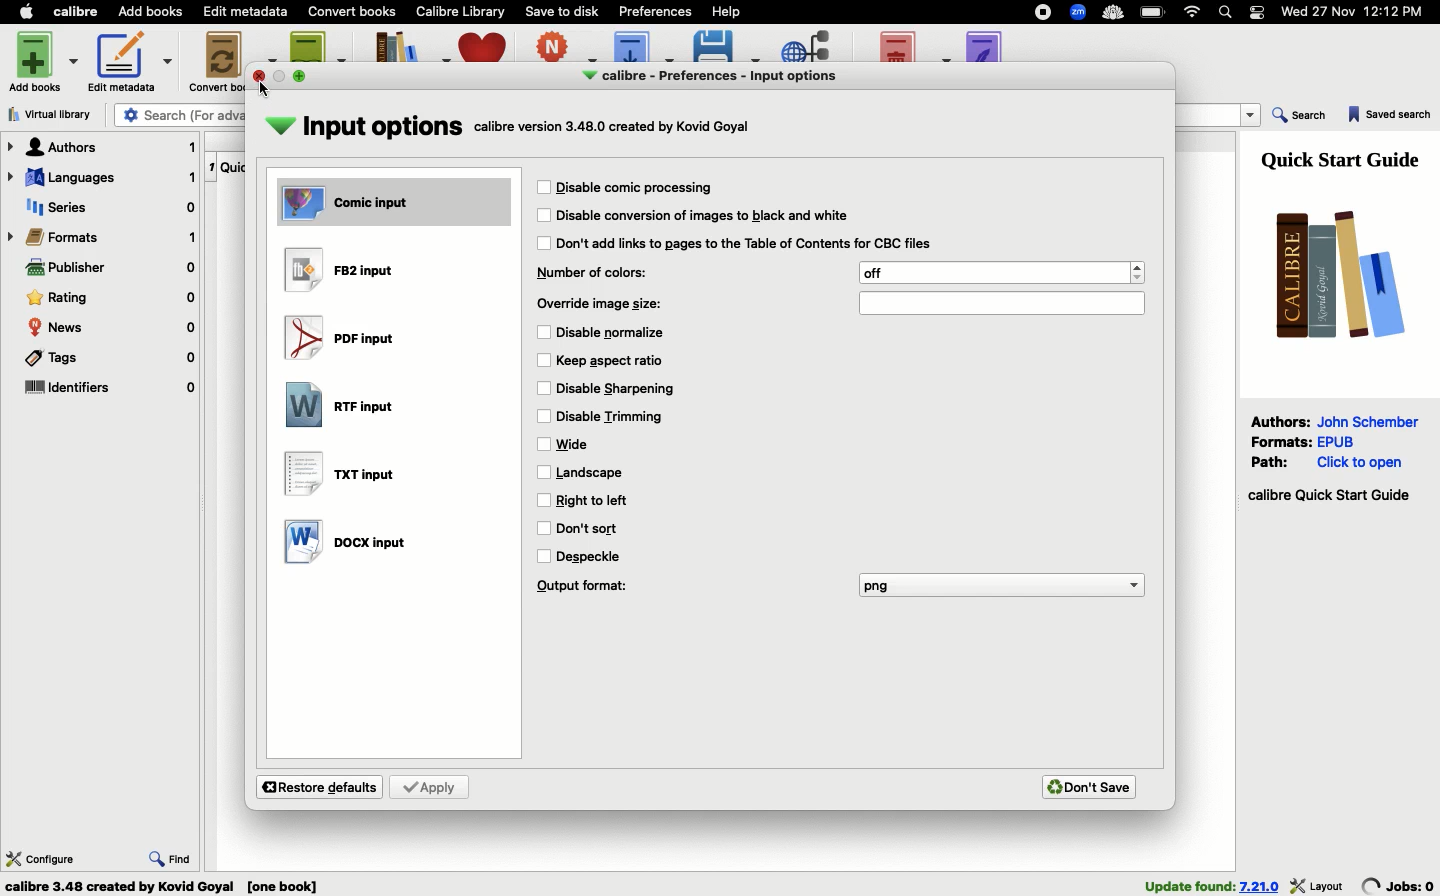 This screenshot has height=896, width=1440. Describe the element at coordinates (545, 187) in the screenshot. I see `Checkbox` at that location.